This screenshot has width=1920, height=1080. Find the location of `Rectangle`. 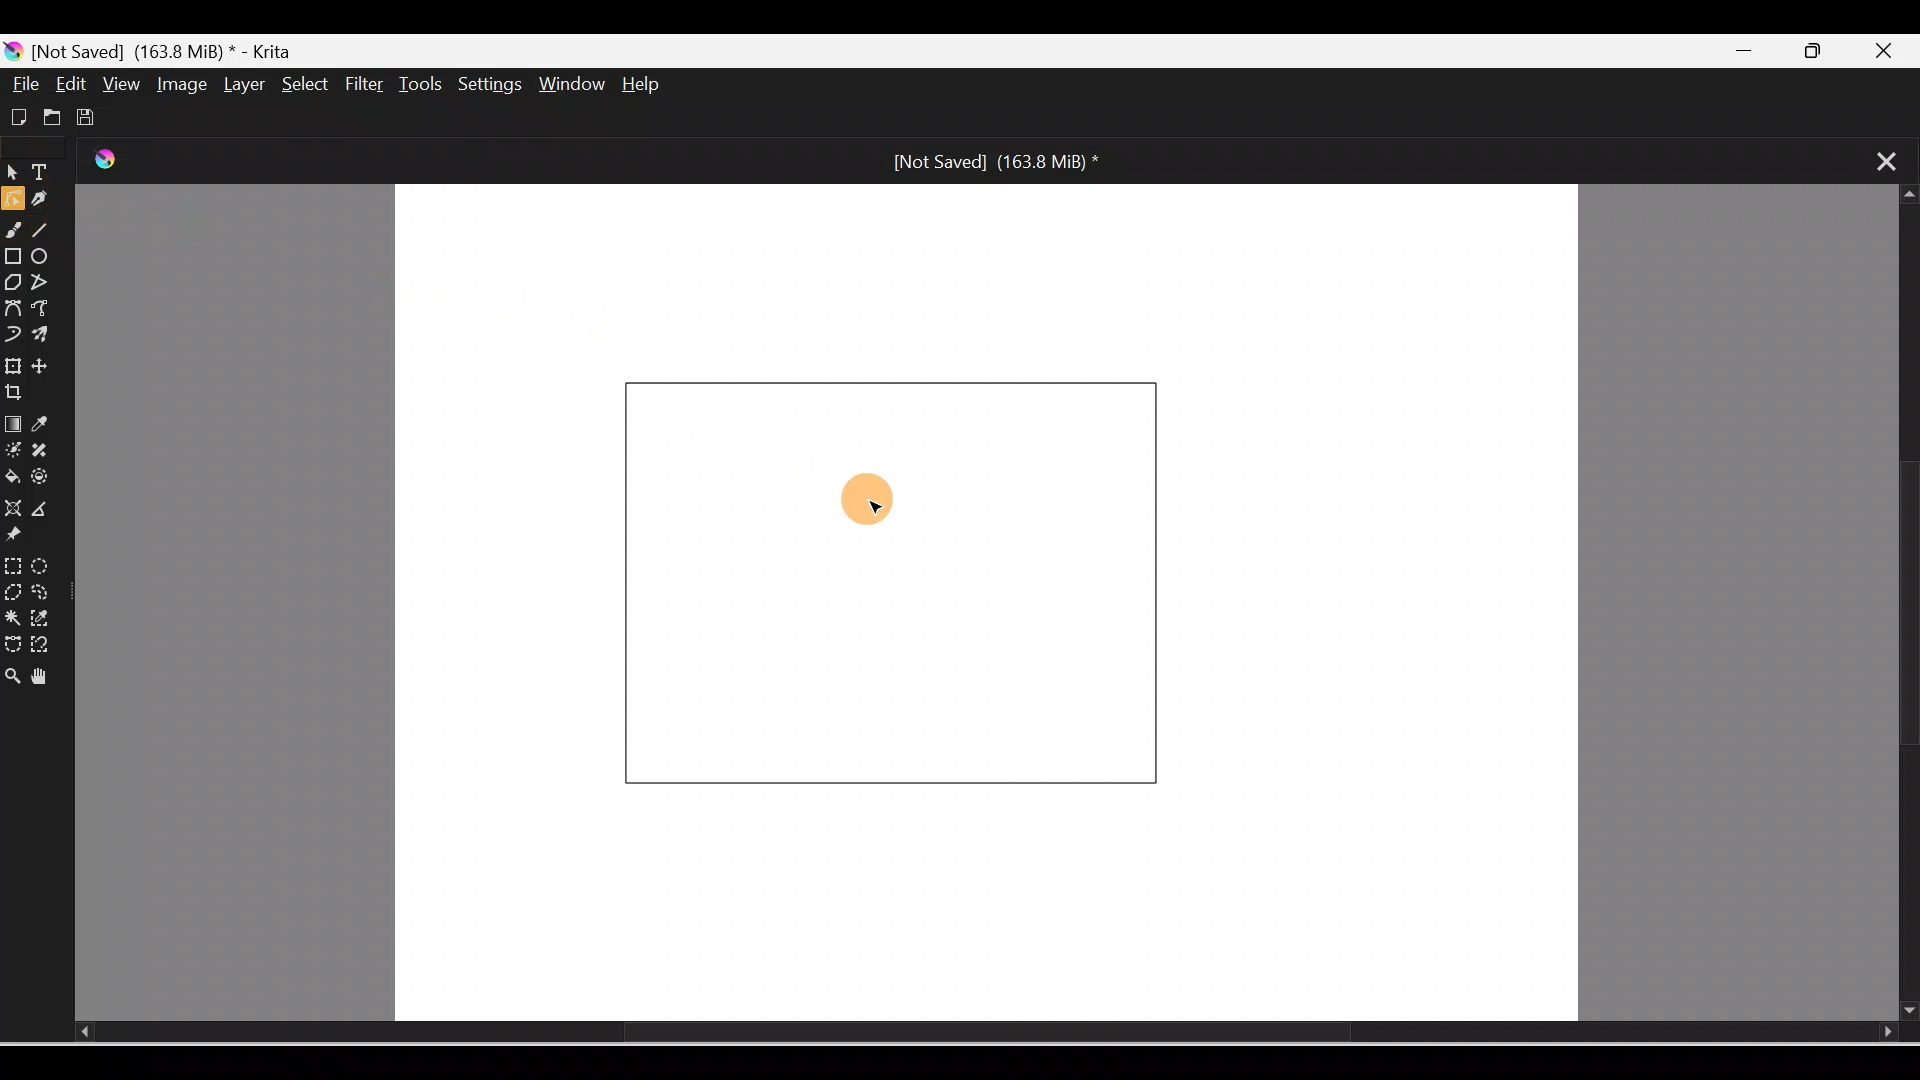

Rectangle is located at coordinates (14, 256).